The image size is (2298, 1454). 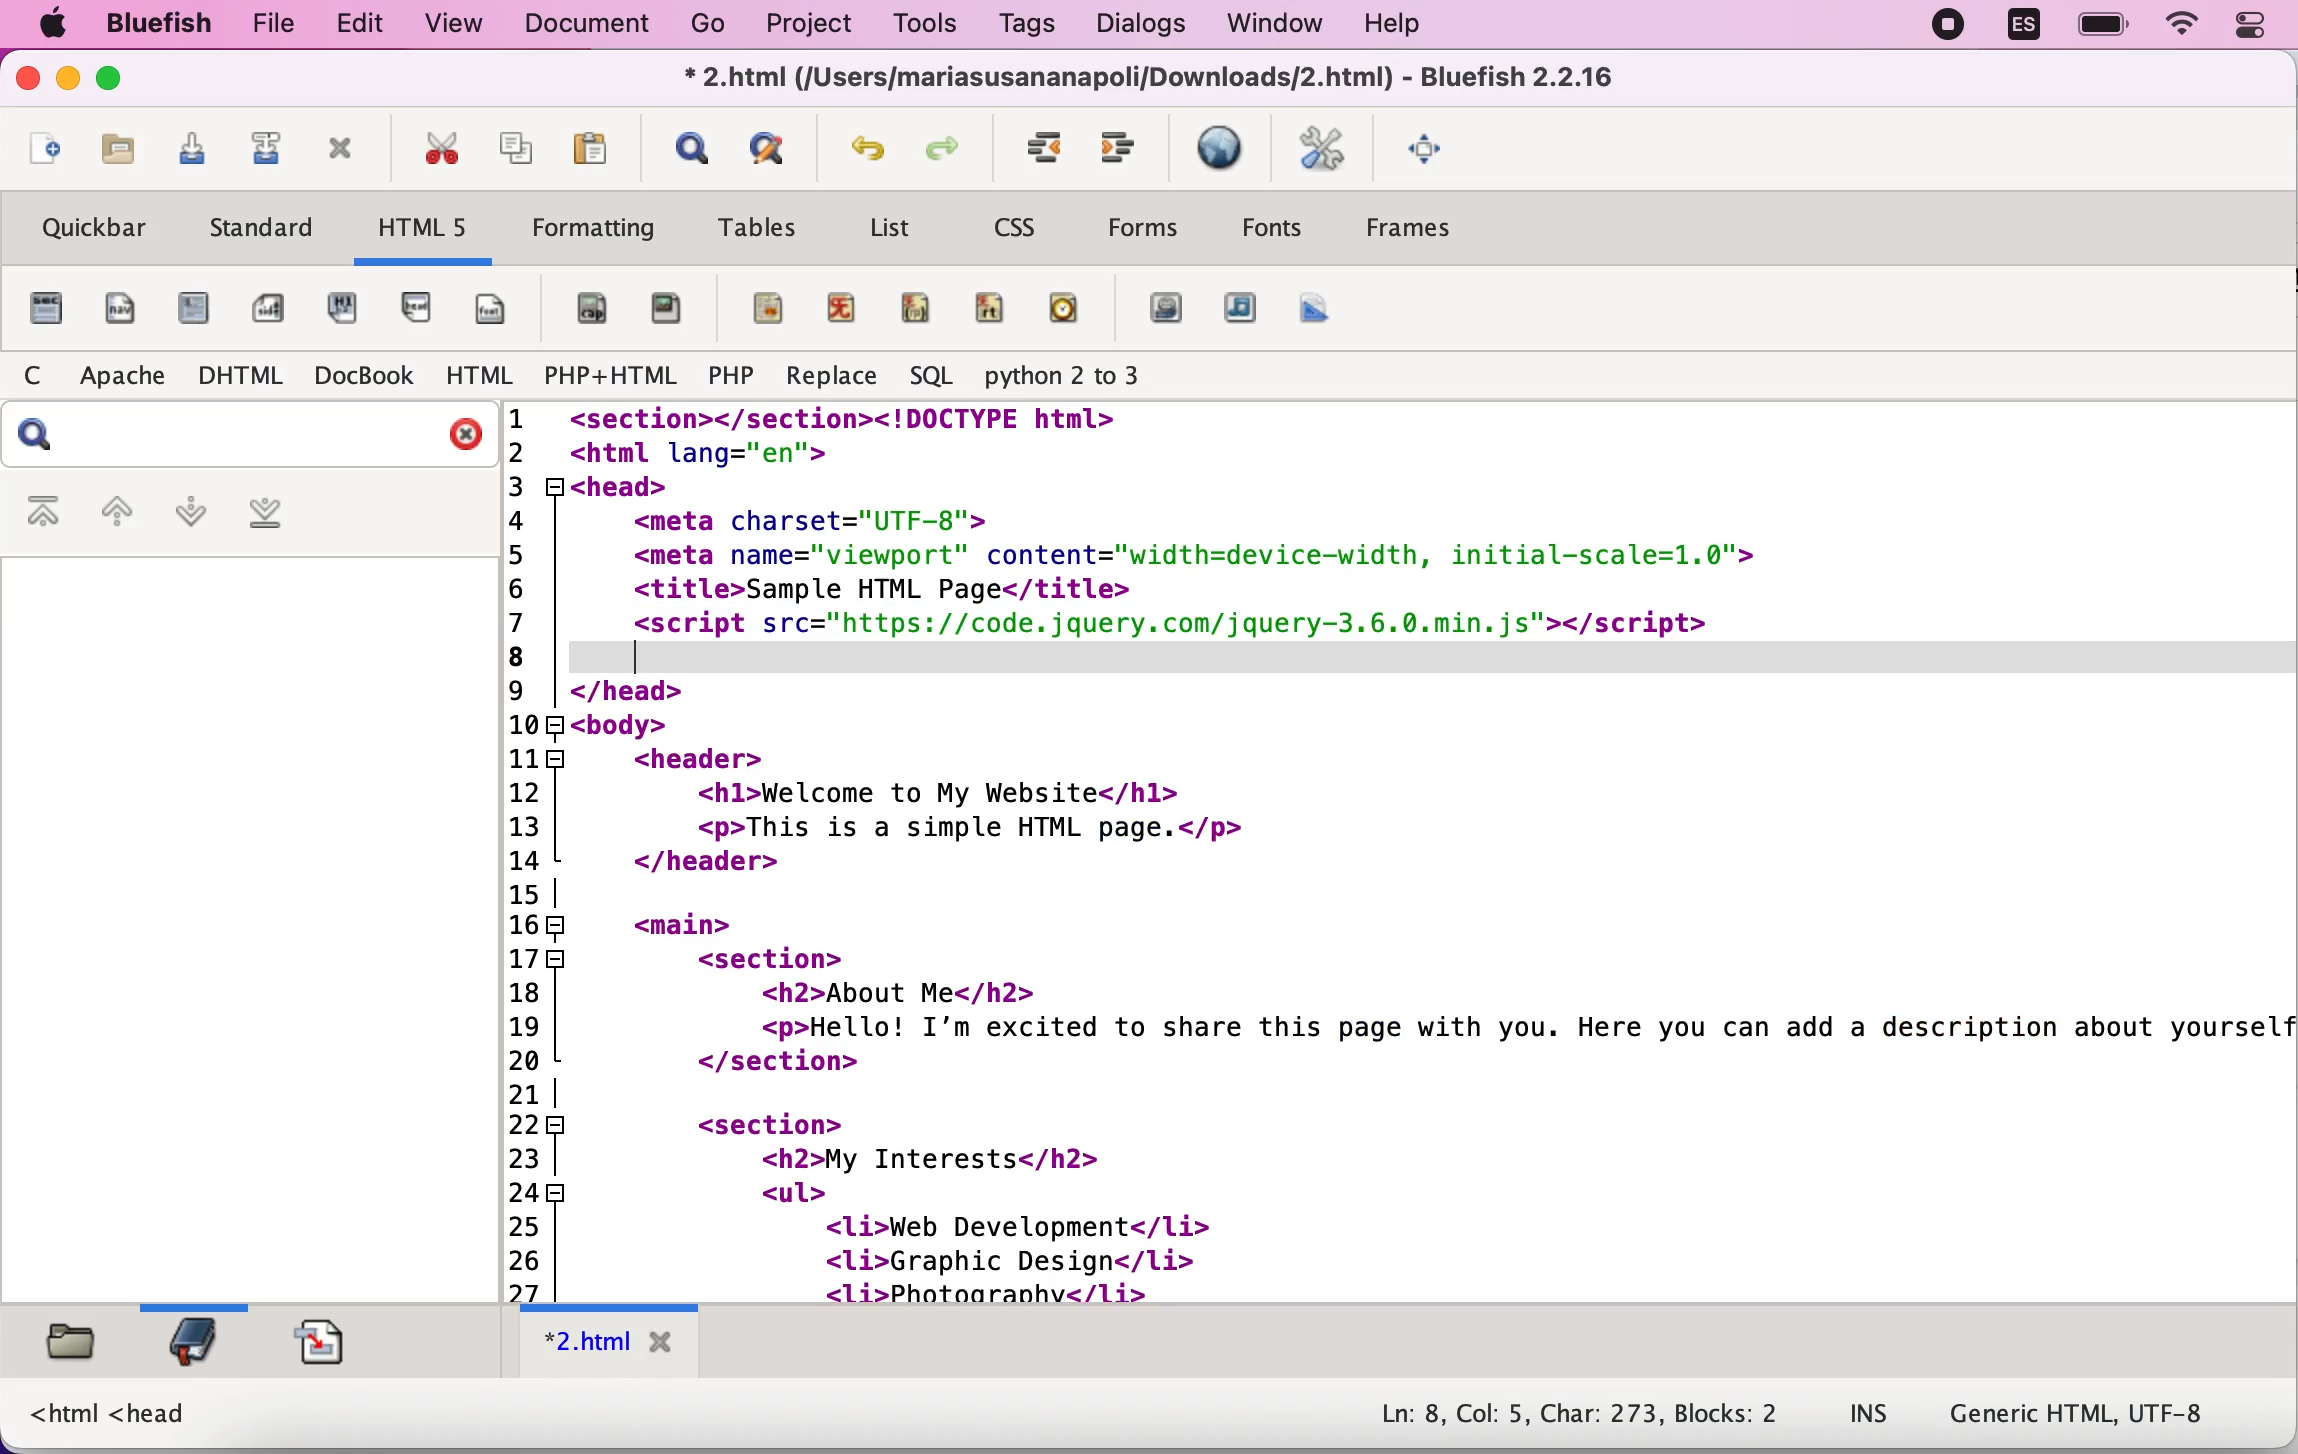 What do you see at coordinates (670, 309) in the screenshot?
I see `figure` at bounding box center [670, 309].